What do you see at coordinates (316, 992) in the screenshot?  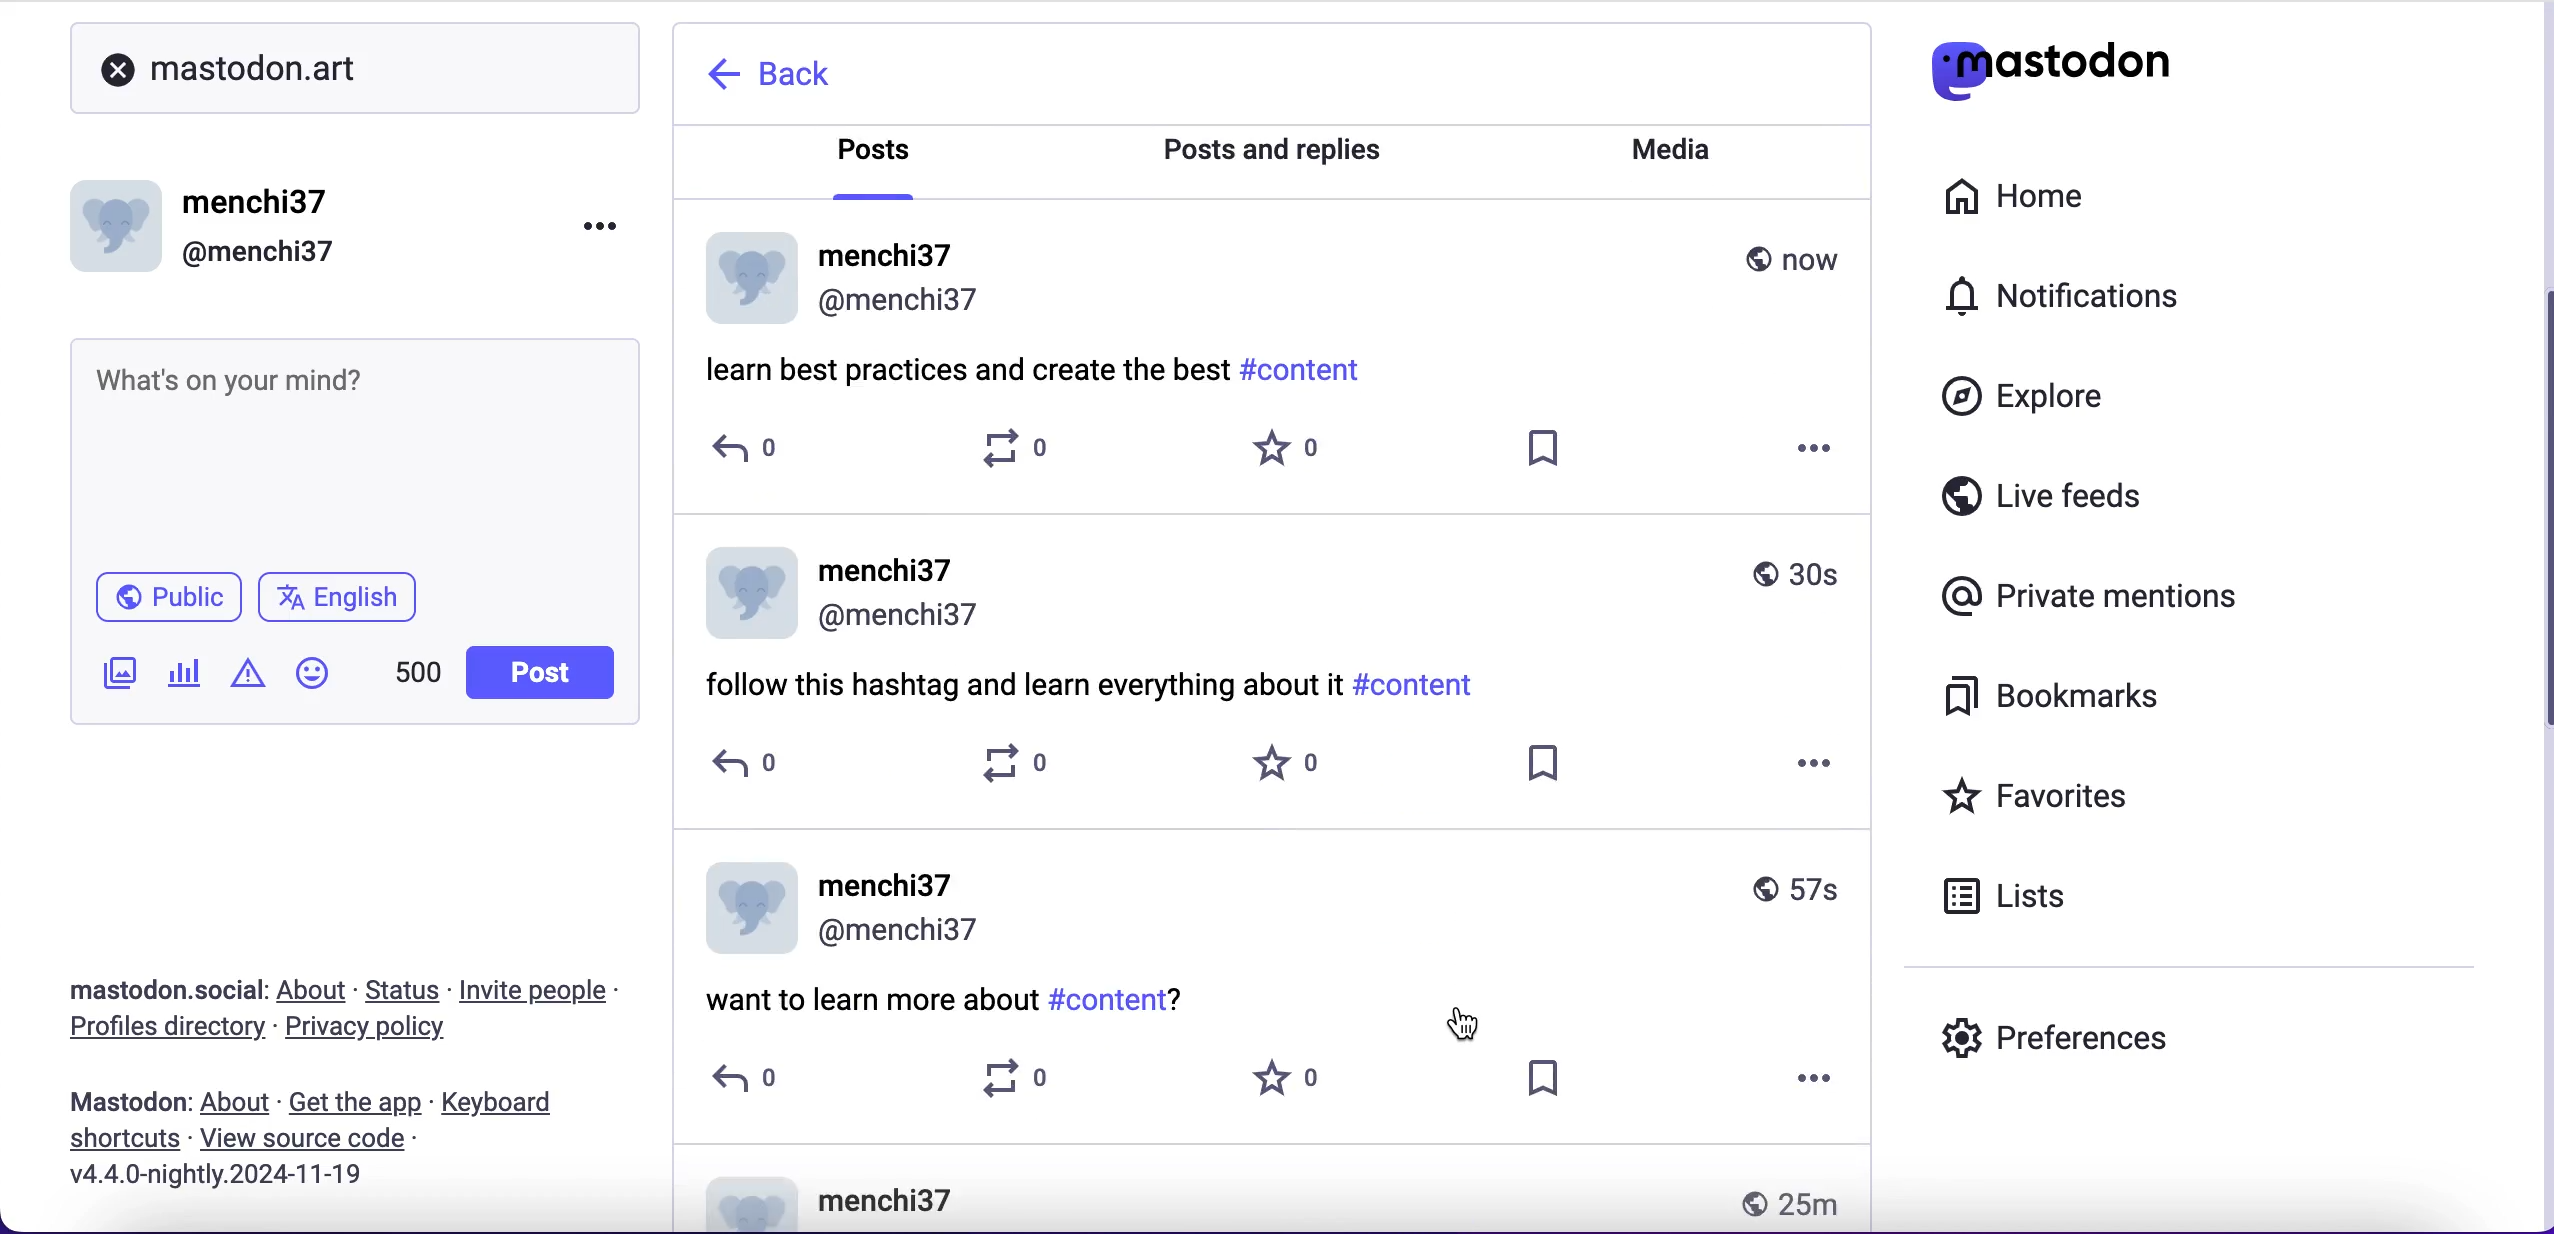 I see `about` at bounding box center [316, 992].